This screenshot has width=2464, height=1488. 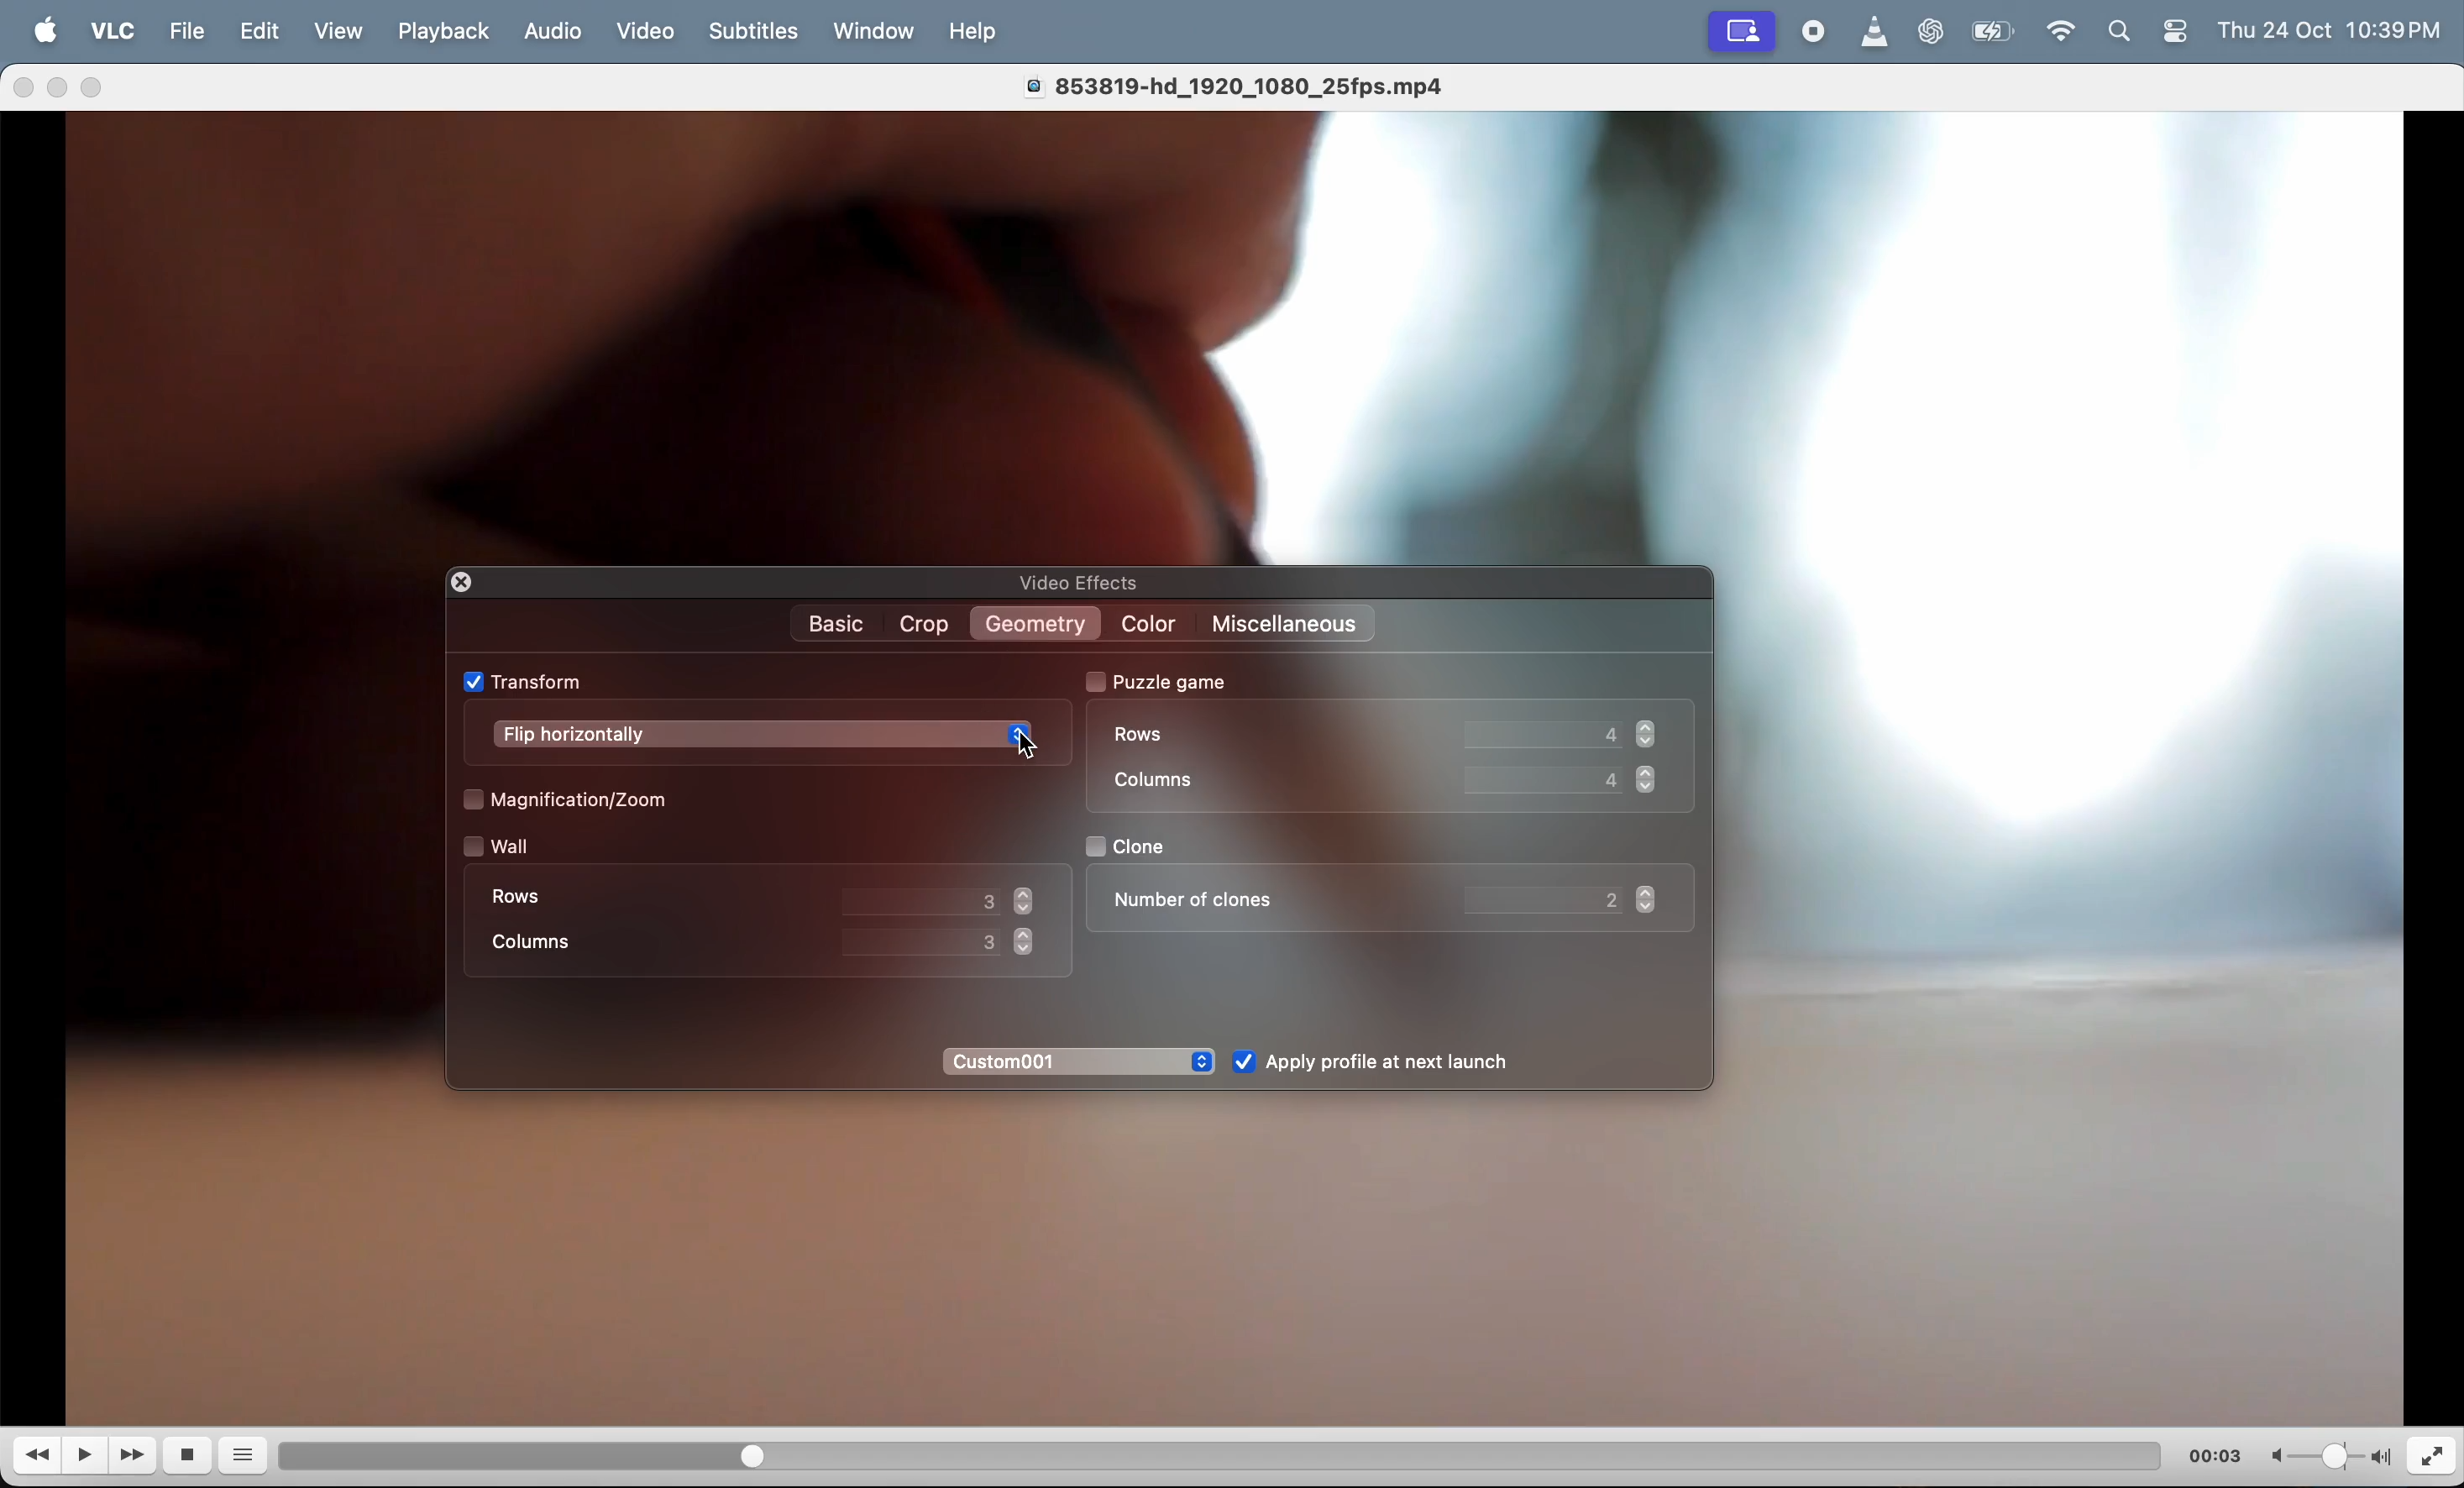 I want to click on check box, so click(x=1095, y=846).